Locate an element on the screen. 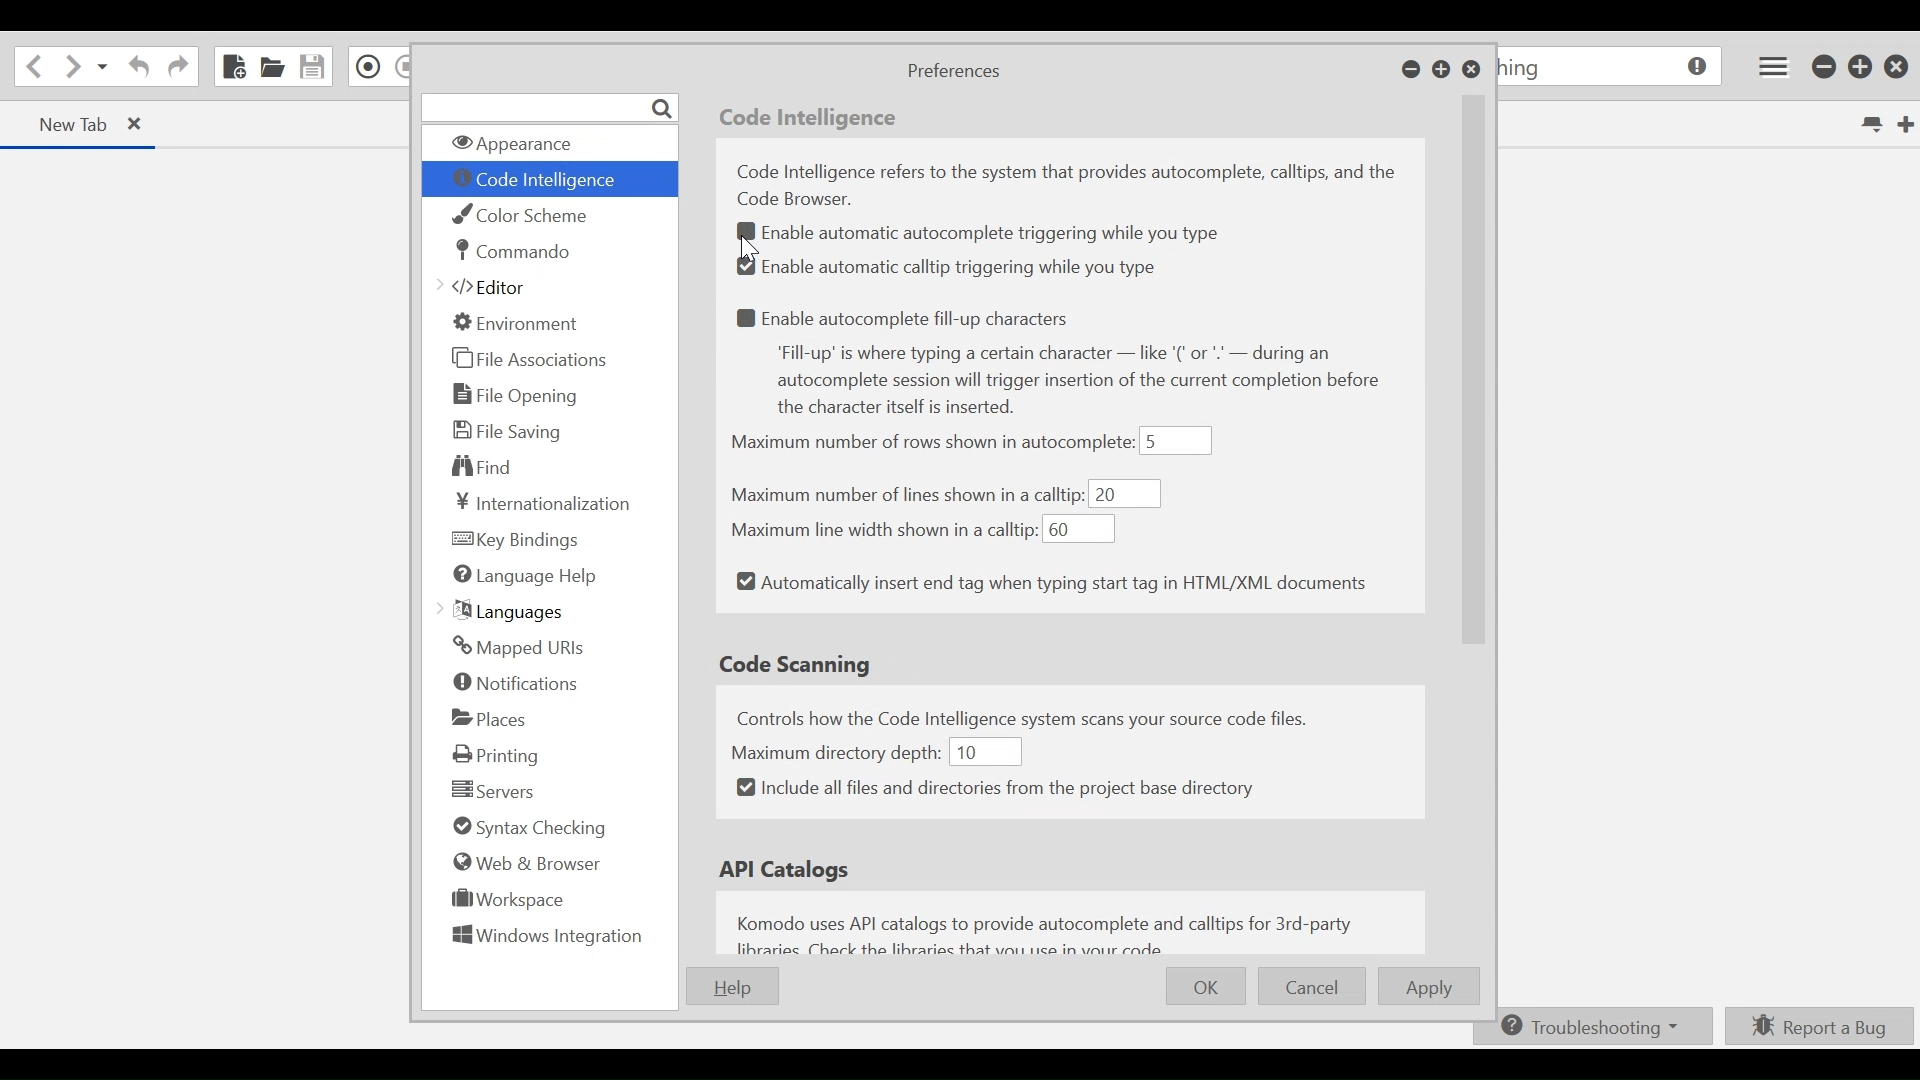 Image resolution: width=1920 pixels, height=1080 pixels. Appearance is located at coordinates (545, 144).